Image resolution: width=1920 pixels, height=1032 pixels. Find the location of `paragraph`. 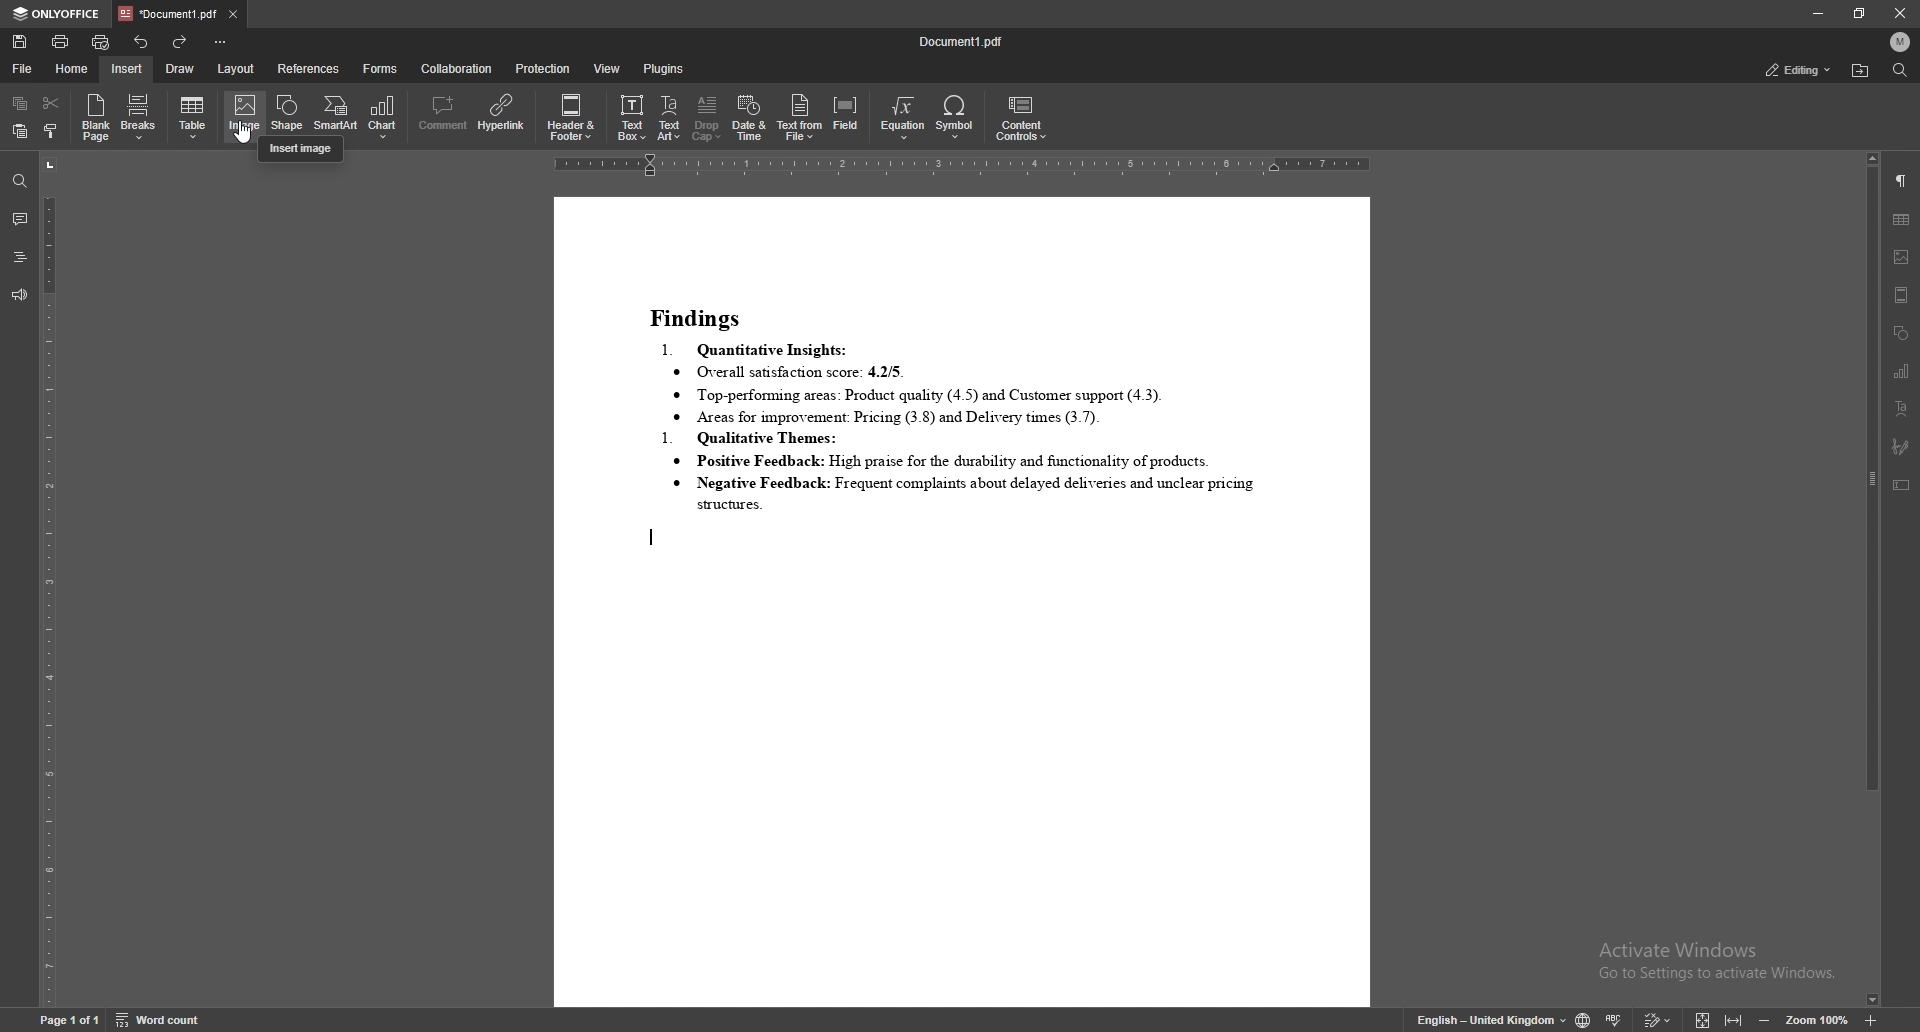

paragraph is located at coordinates (1902, 181).